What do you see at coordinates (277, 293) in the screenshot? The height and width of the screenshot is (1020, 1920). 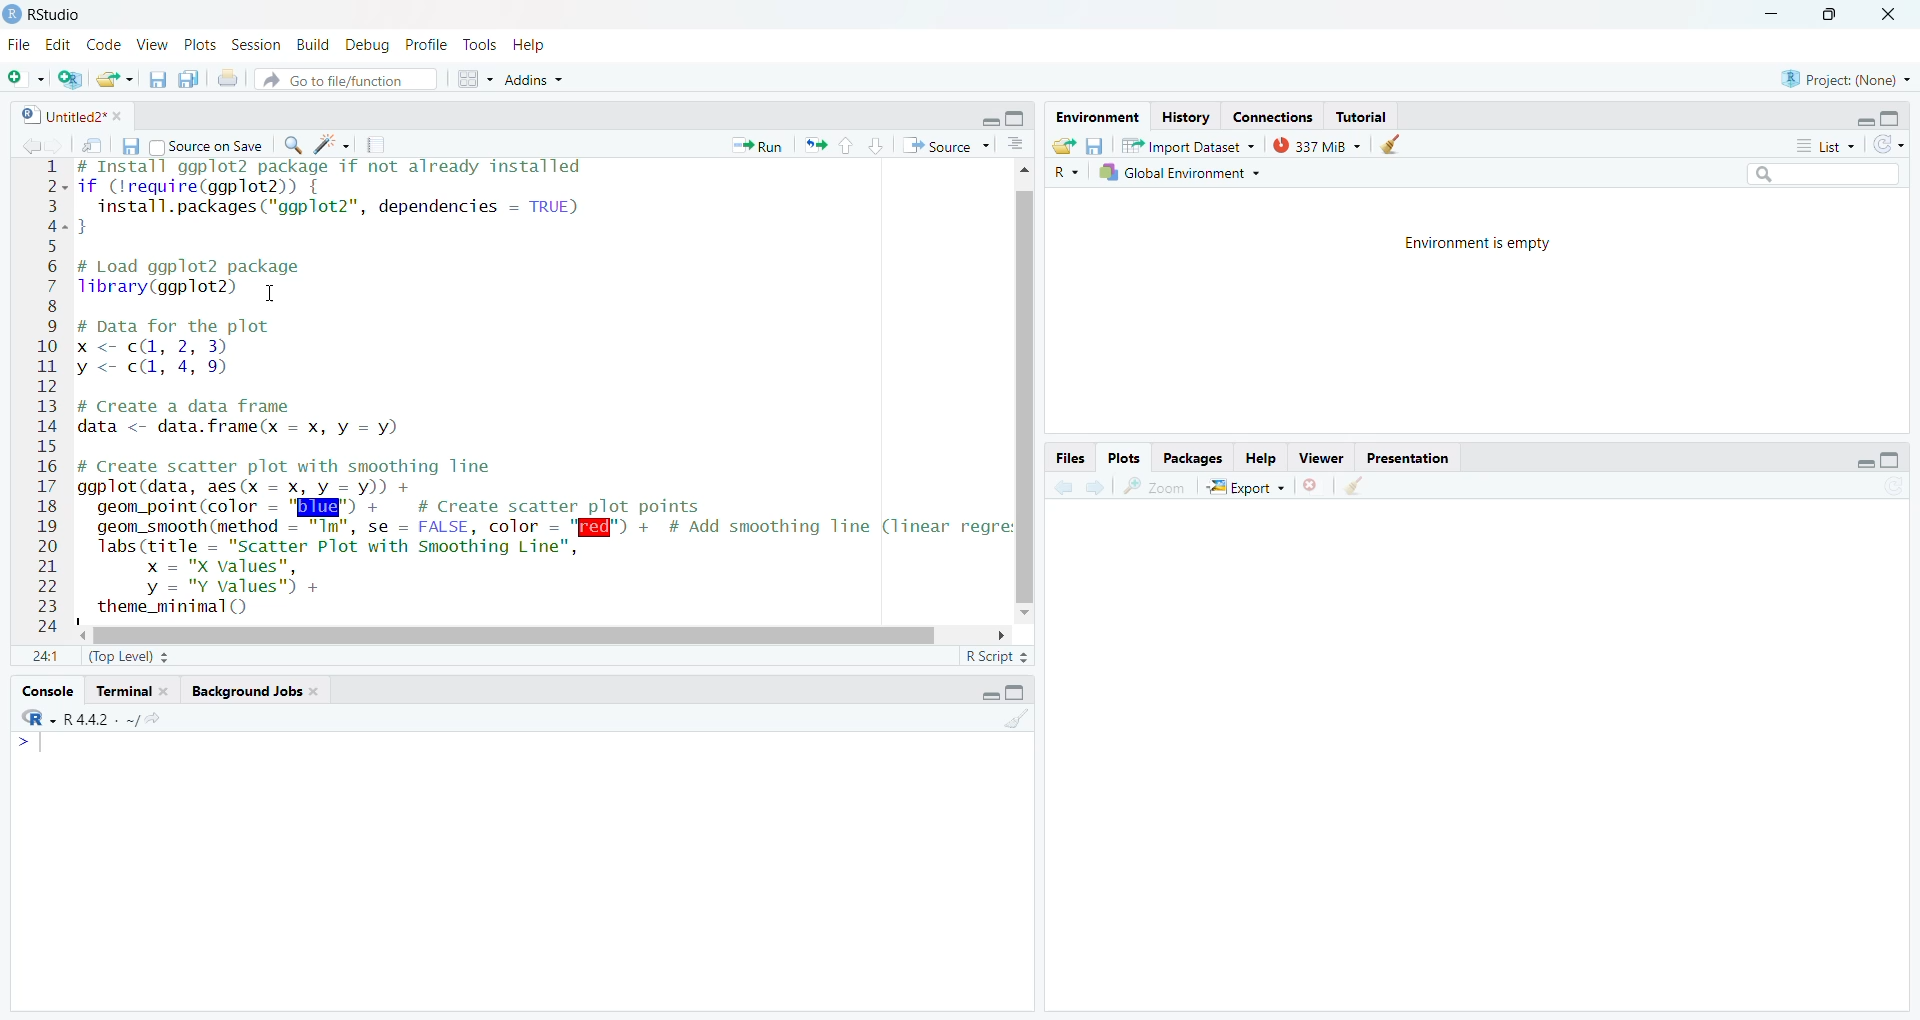 I see `cursor` at bounding box center [277, 293].